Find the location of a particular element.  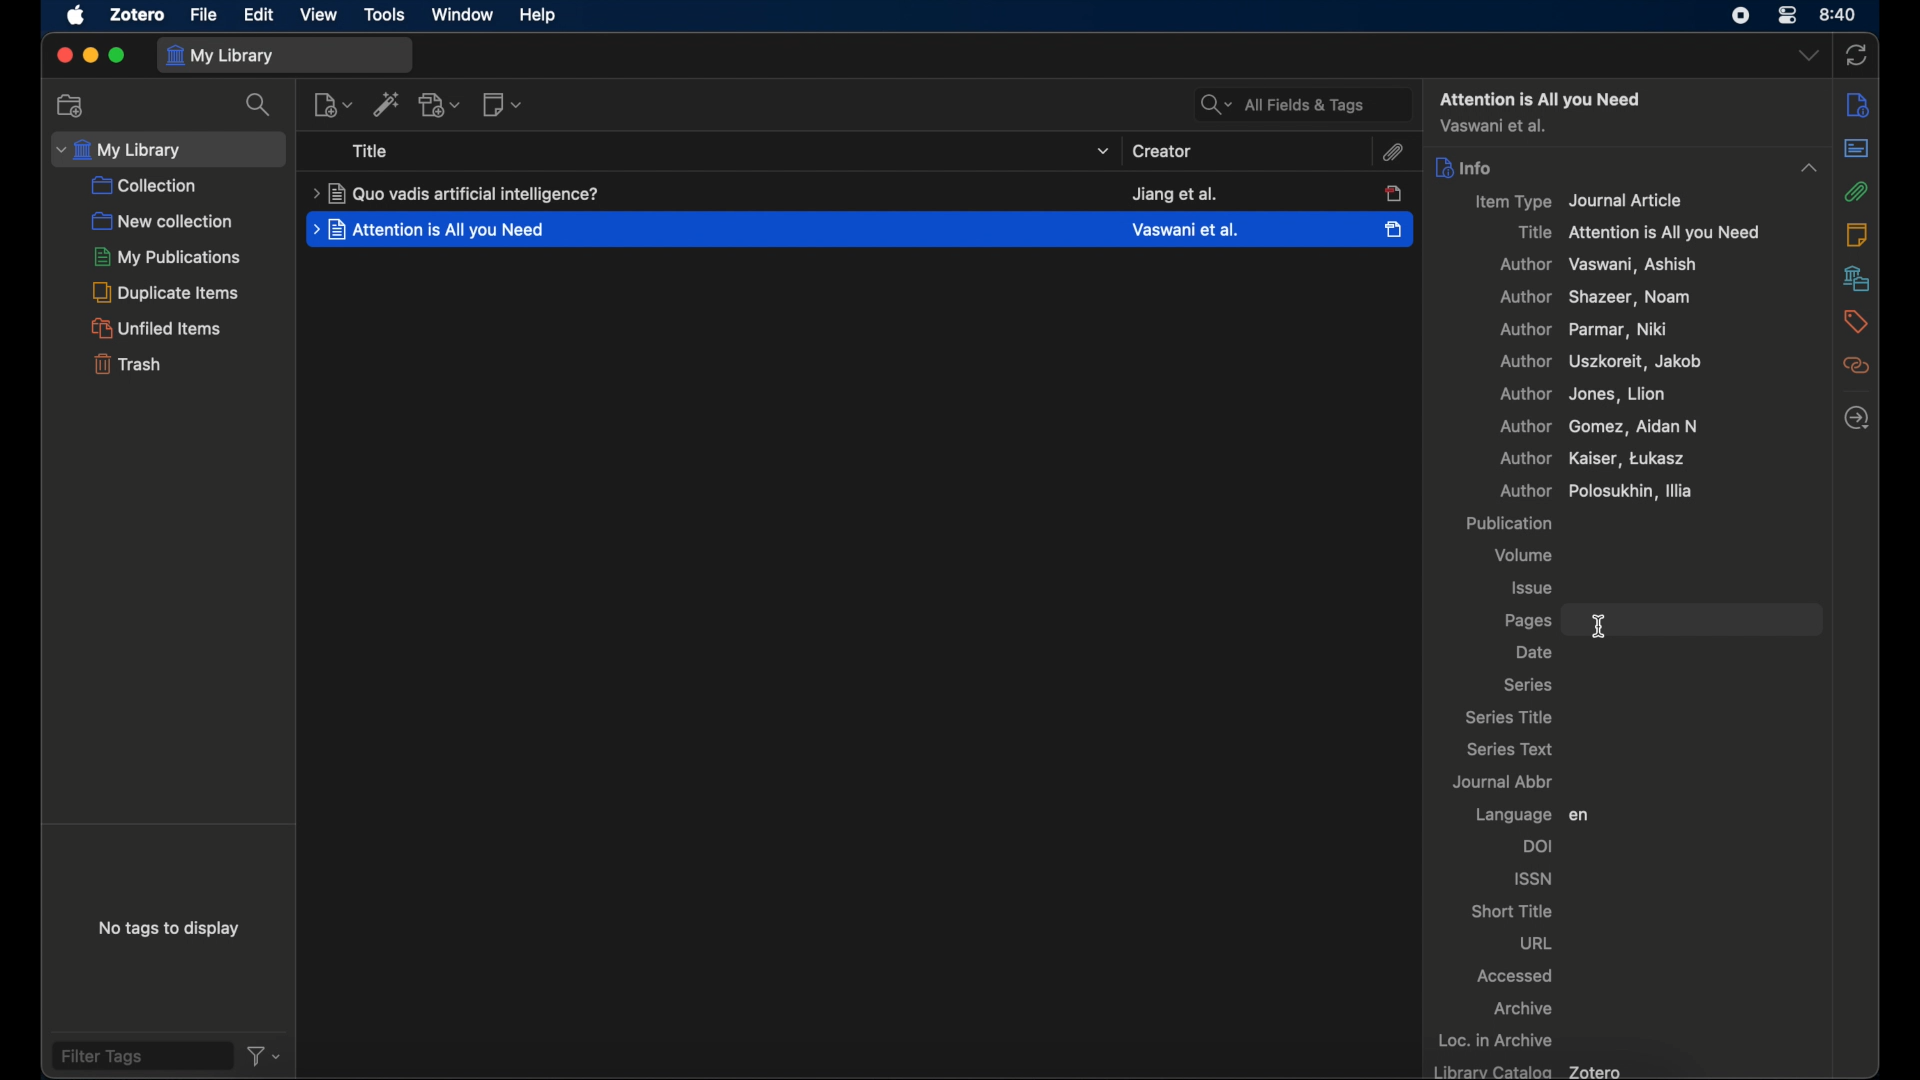

libraries and collections is located at coordinates (1856, 279).